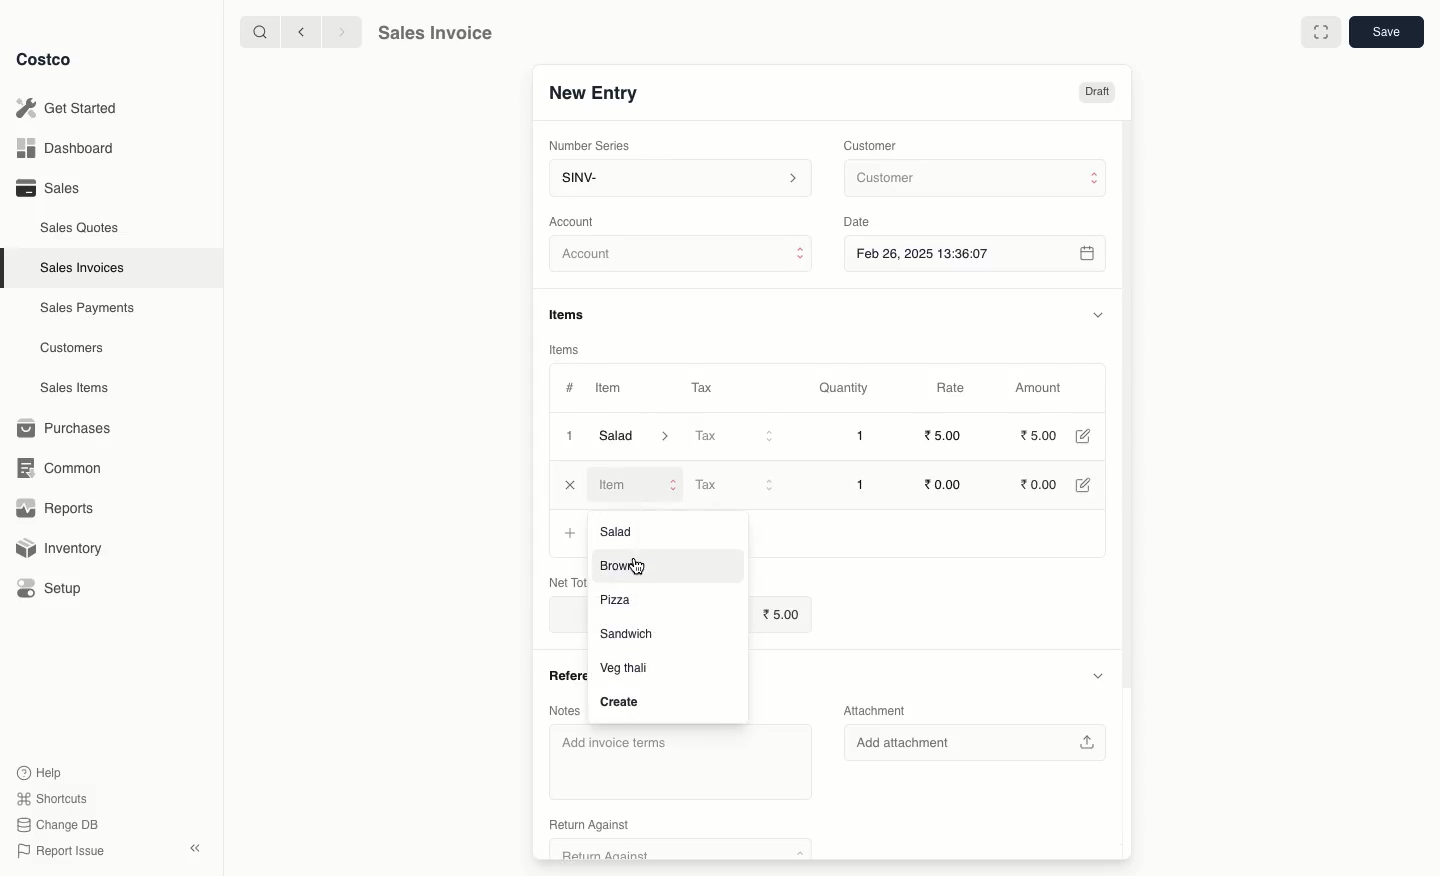 The height and width of the screenshot is (876, 1440). I want to click on Dashboard, so click(62, 149).